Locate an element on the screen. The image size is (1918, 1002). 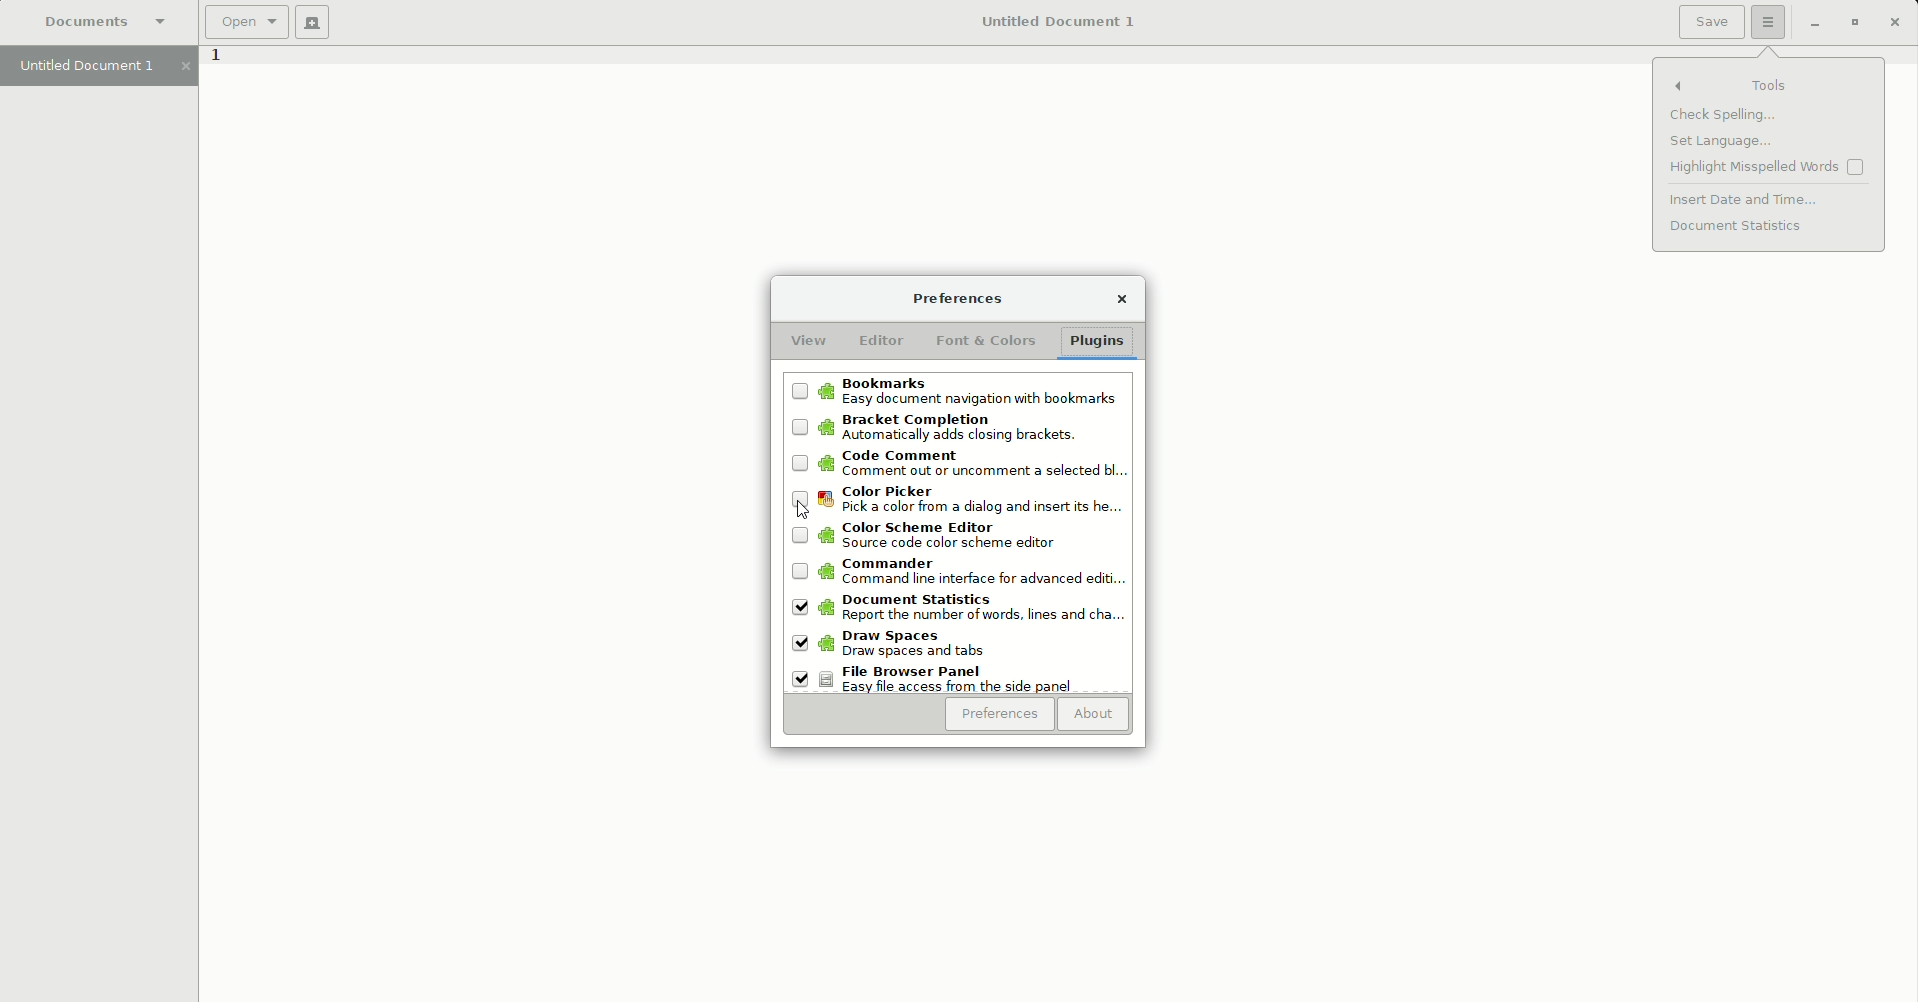
Options is located at coordinates (1769, 23).